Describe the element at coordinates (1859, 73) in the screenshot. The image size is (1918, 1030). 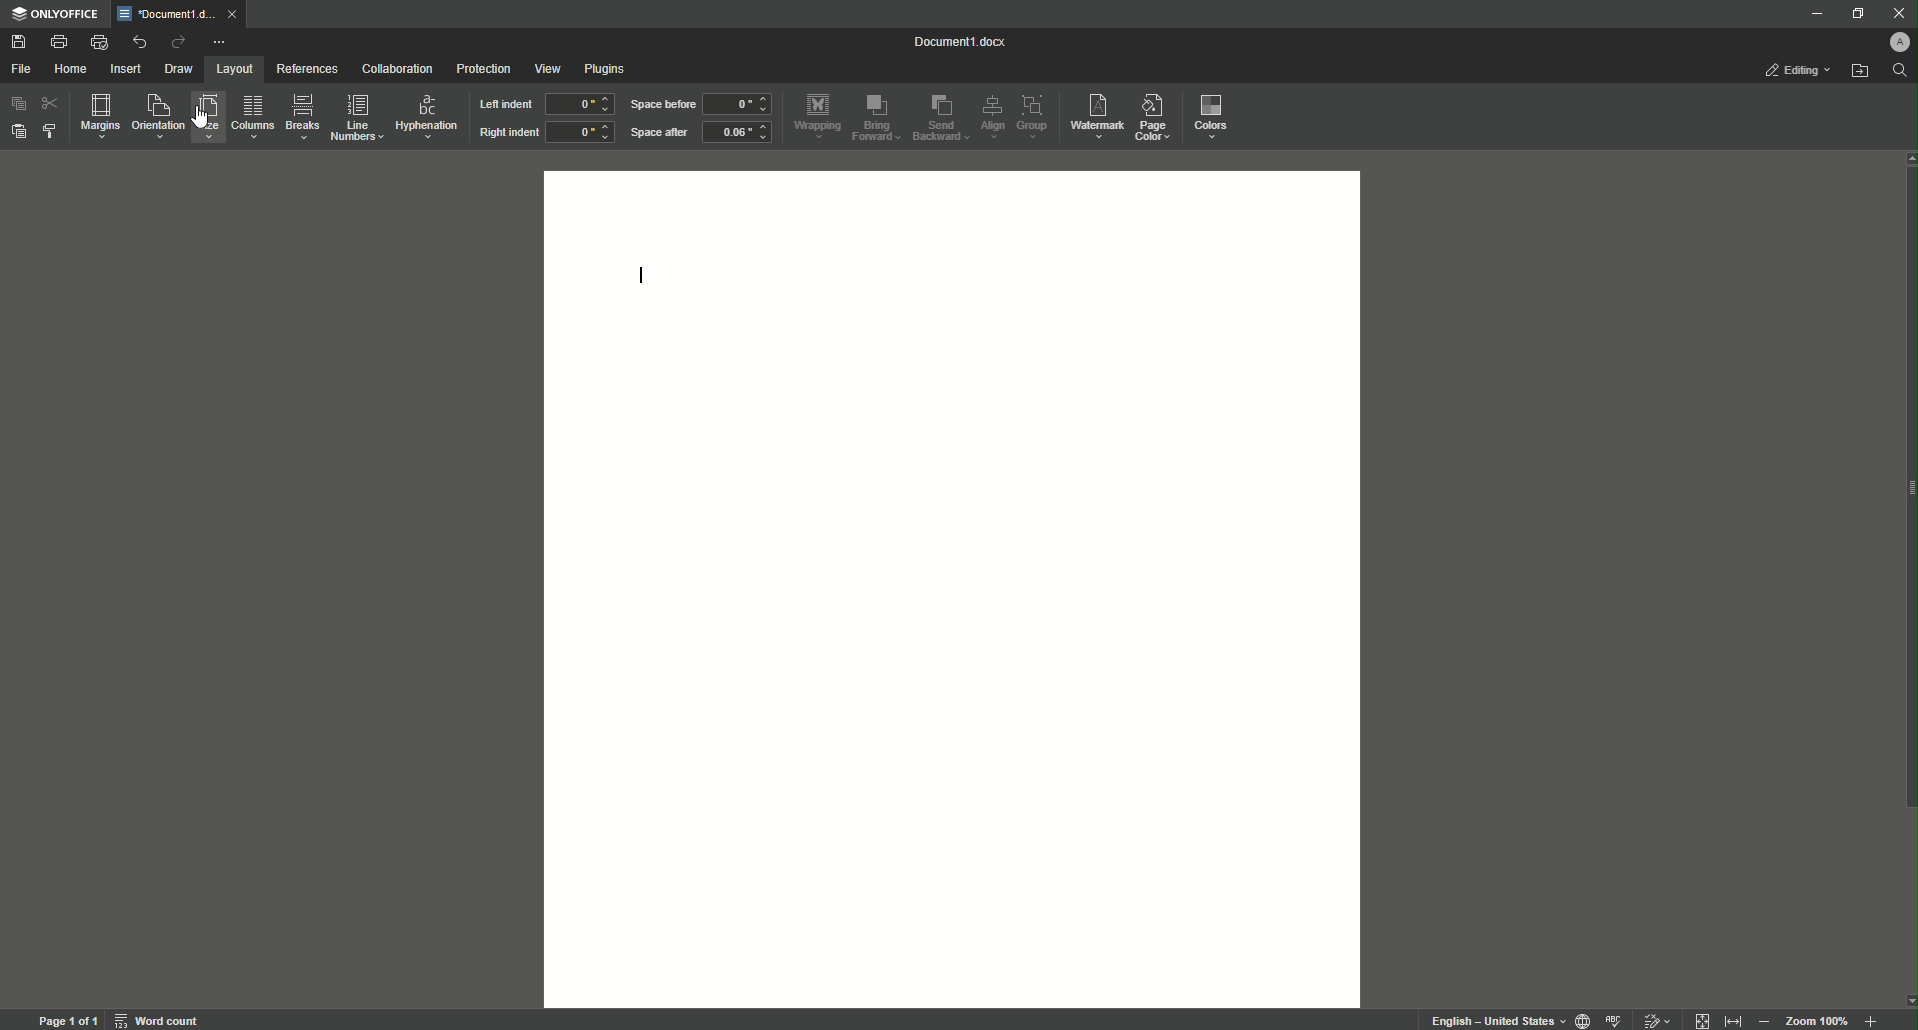
I see `Open File Location` at that location.